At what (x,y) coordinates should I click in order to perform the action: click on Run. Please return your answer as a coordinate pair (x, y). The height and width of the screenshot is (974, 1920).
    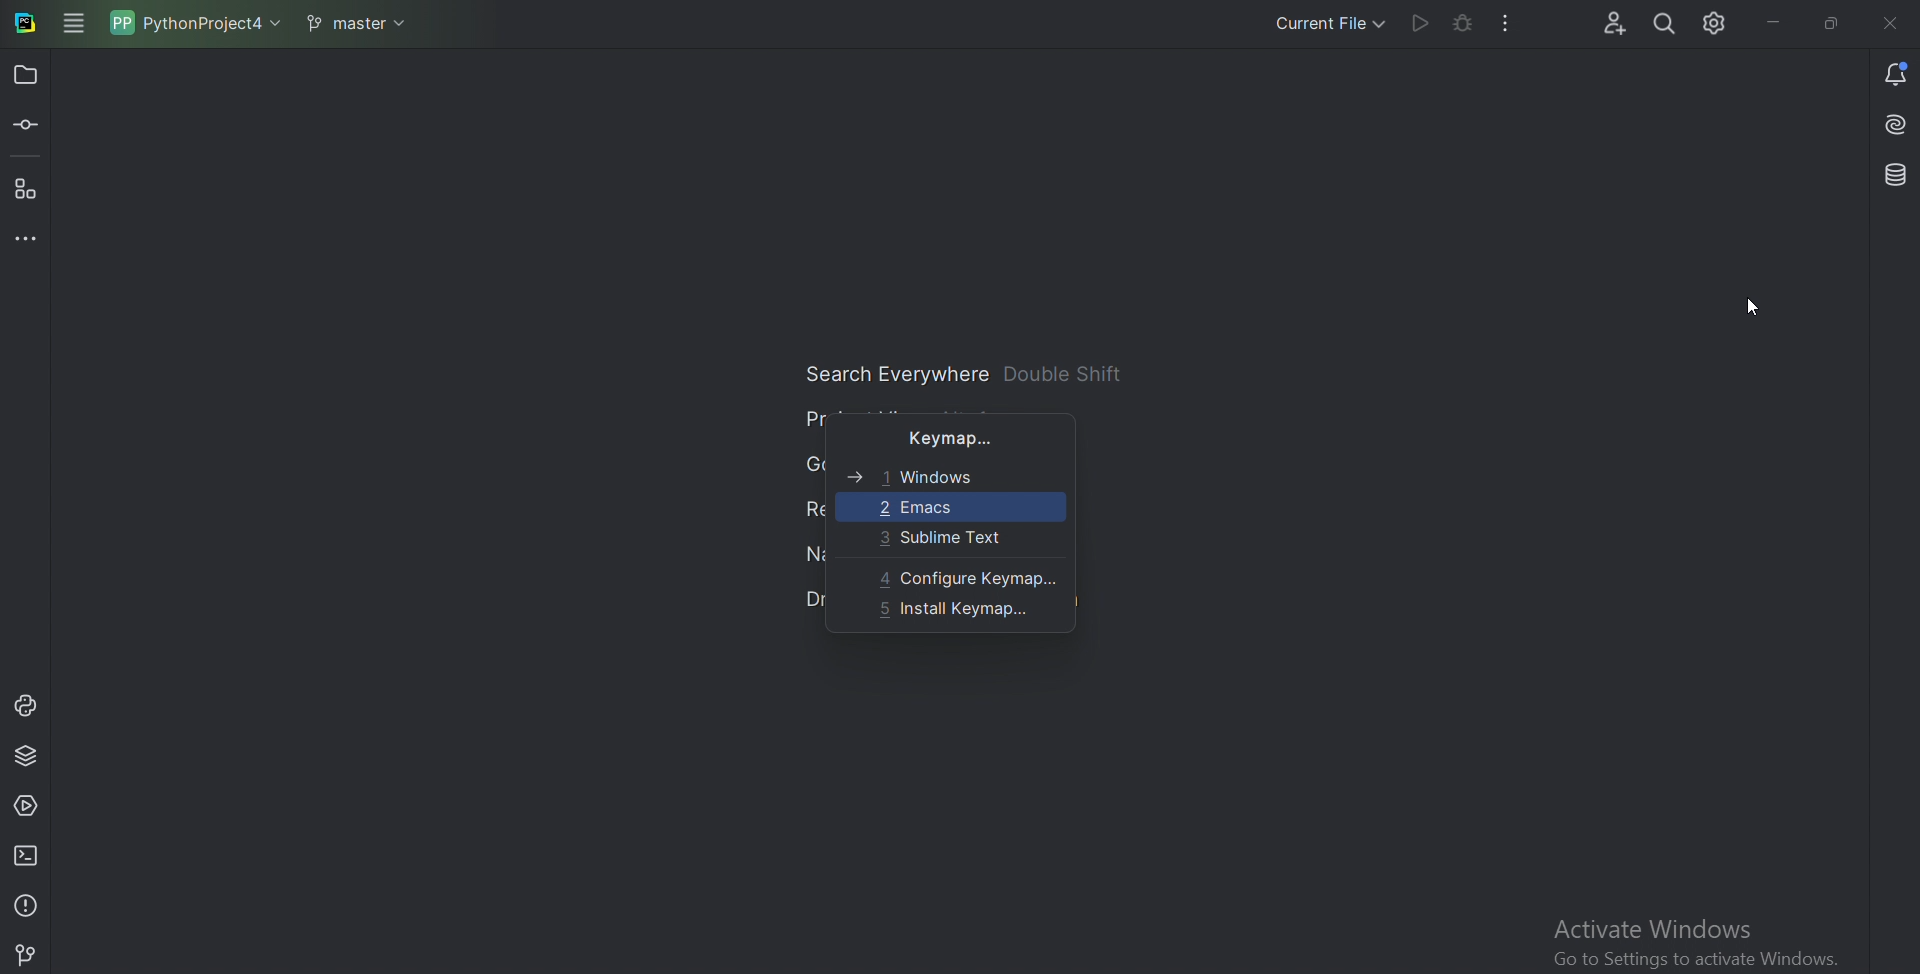
    Looking at the image, I should click on (1419, 21).